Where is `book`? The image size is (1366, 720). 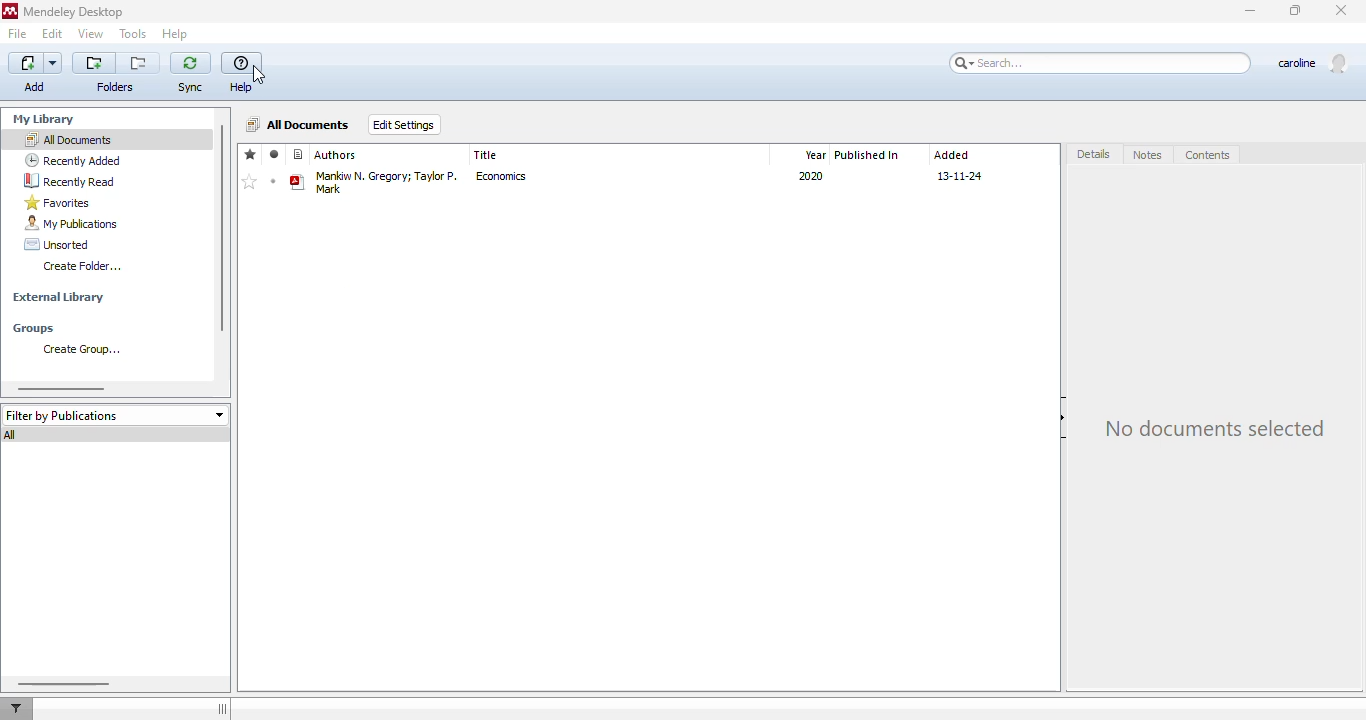
book is located at coordinates (298, 182).